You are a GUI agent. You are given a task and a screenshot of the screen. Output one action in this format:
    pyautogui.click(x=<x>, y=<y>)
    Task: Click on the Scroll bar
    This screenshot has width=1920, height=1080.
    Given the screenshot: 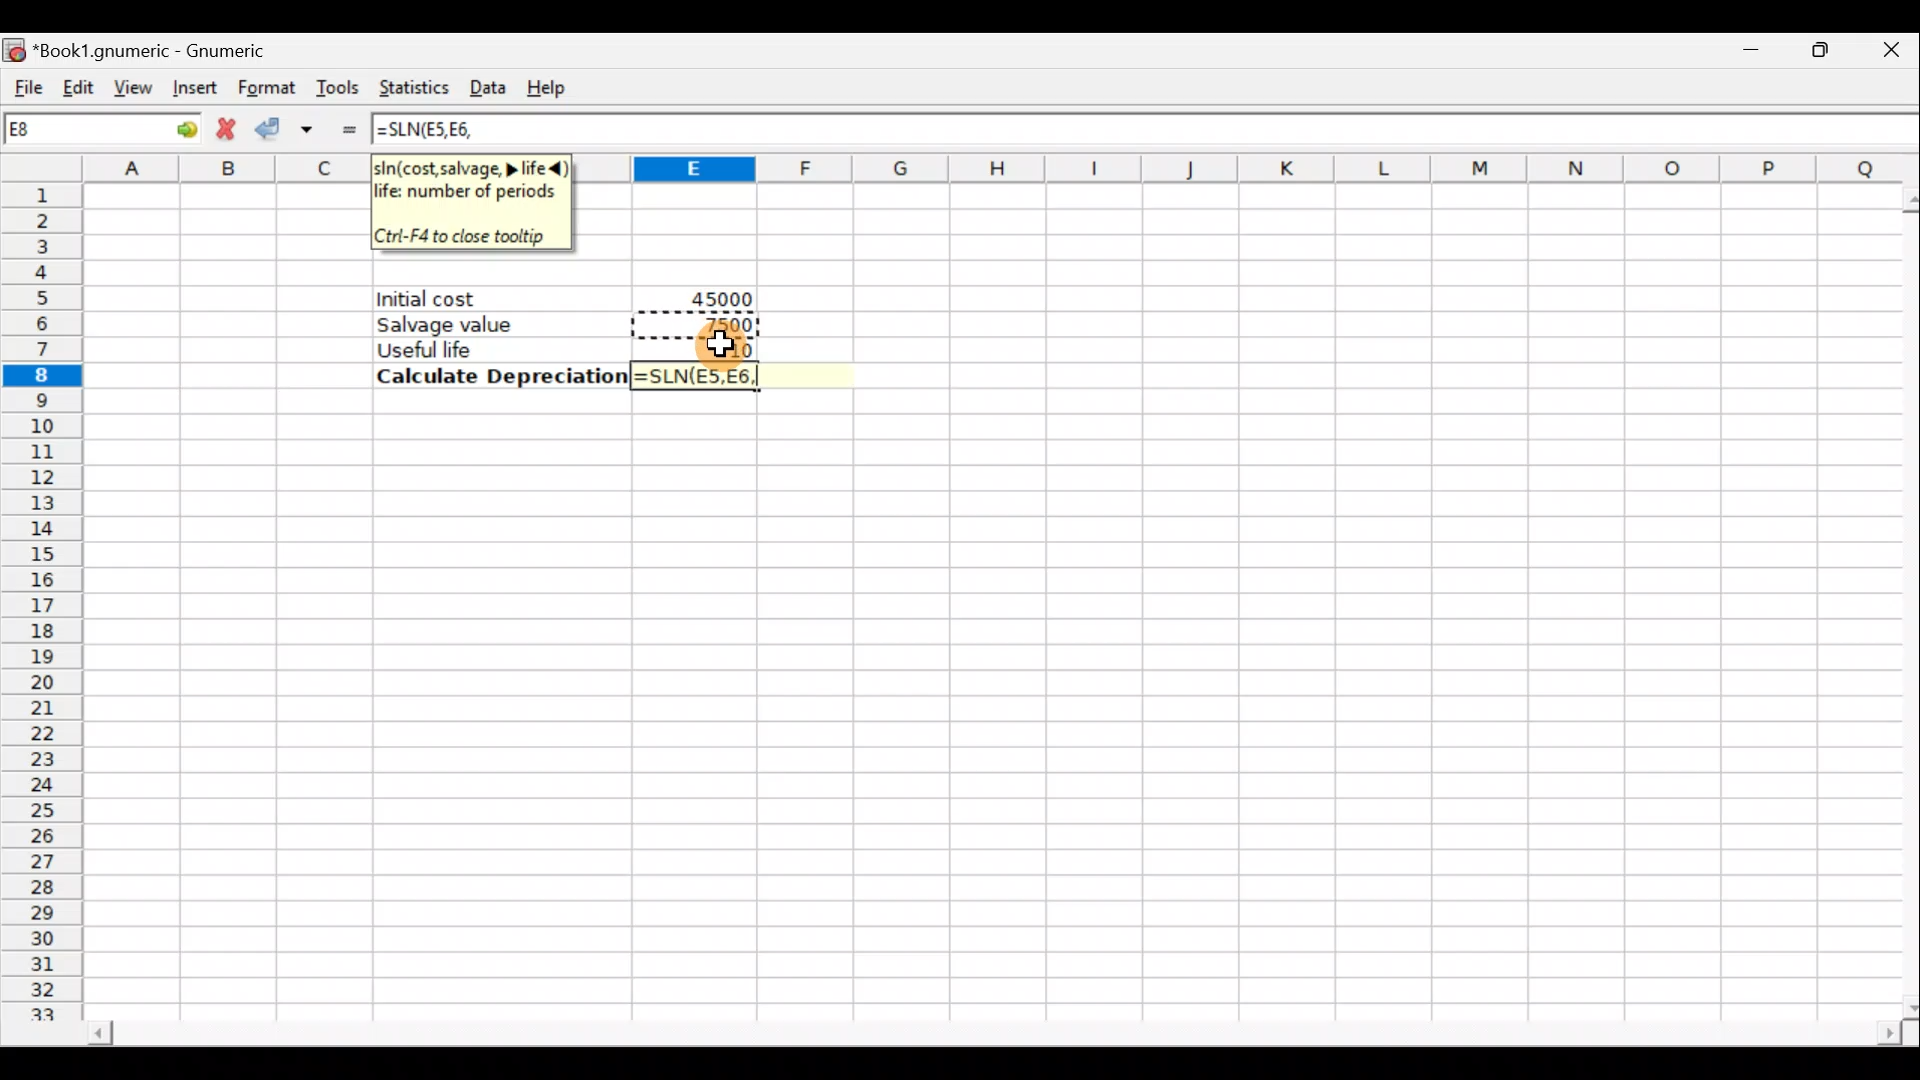 What is the action you would take?
    pyautogui.click(x=1901, y=596)
    